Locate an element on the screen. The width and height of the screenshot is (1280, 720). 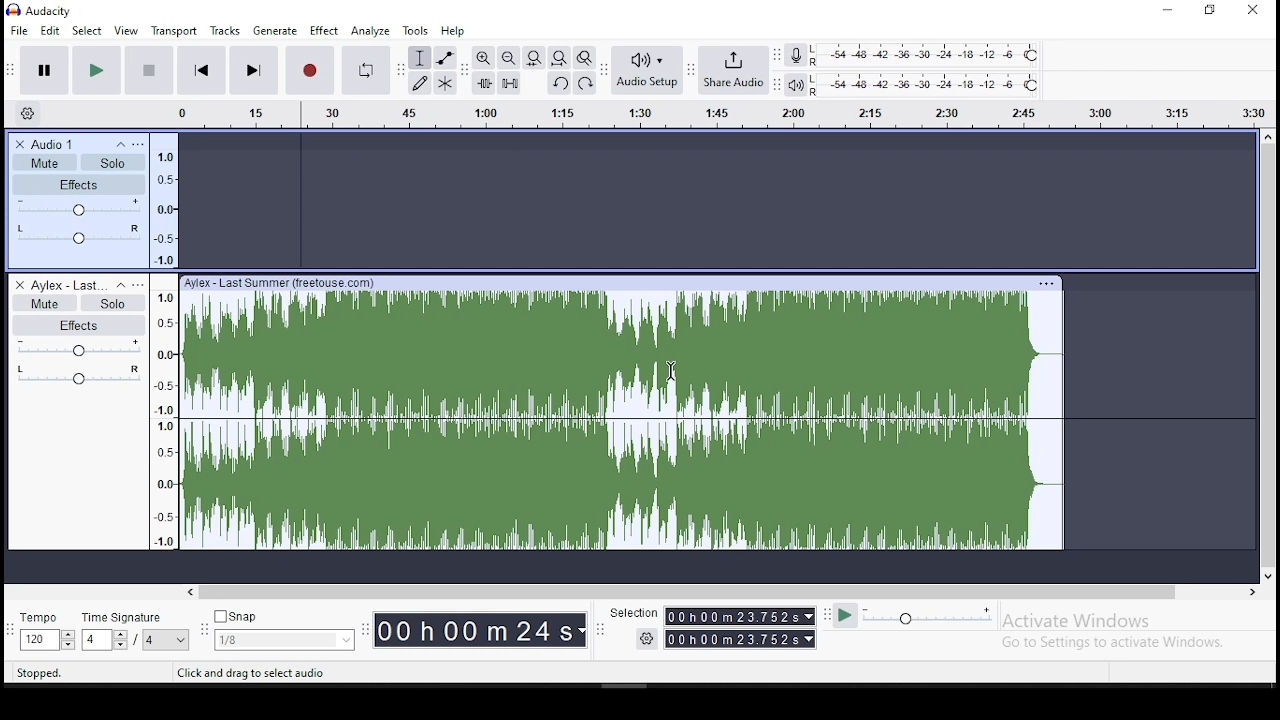
selection is located at coordinates (713, 627).